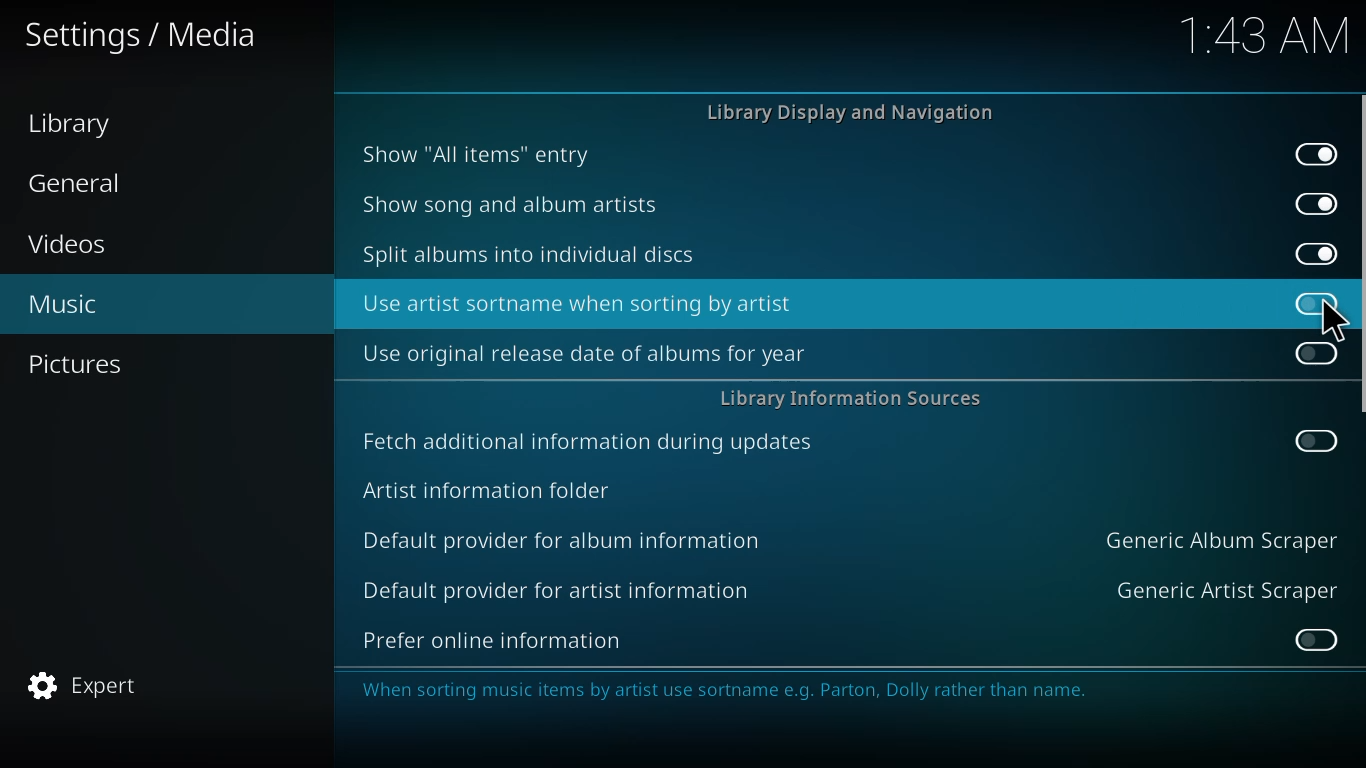  Describe the element at coordinates (1315, 354) in the screenshot. I see `enable` at that location.